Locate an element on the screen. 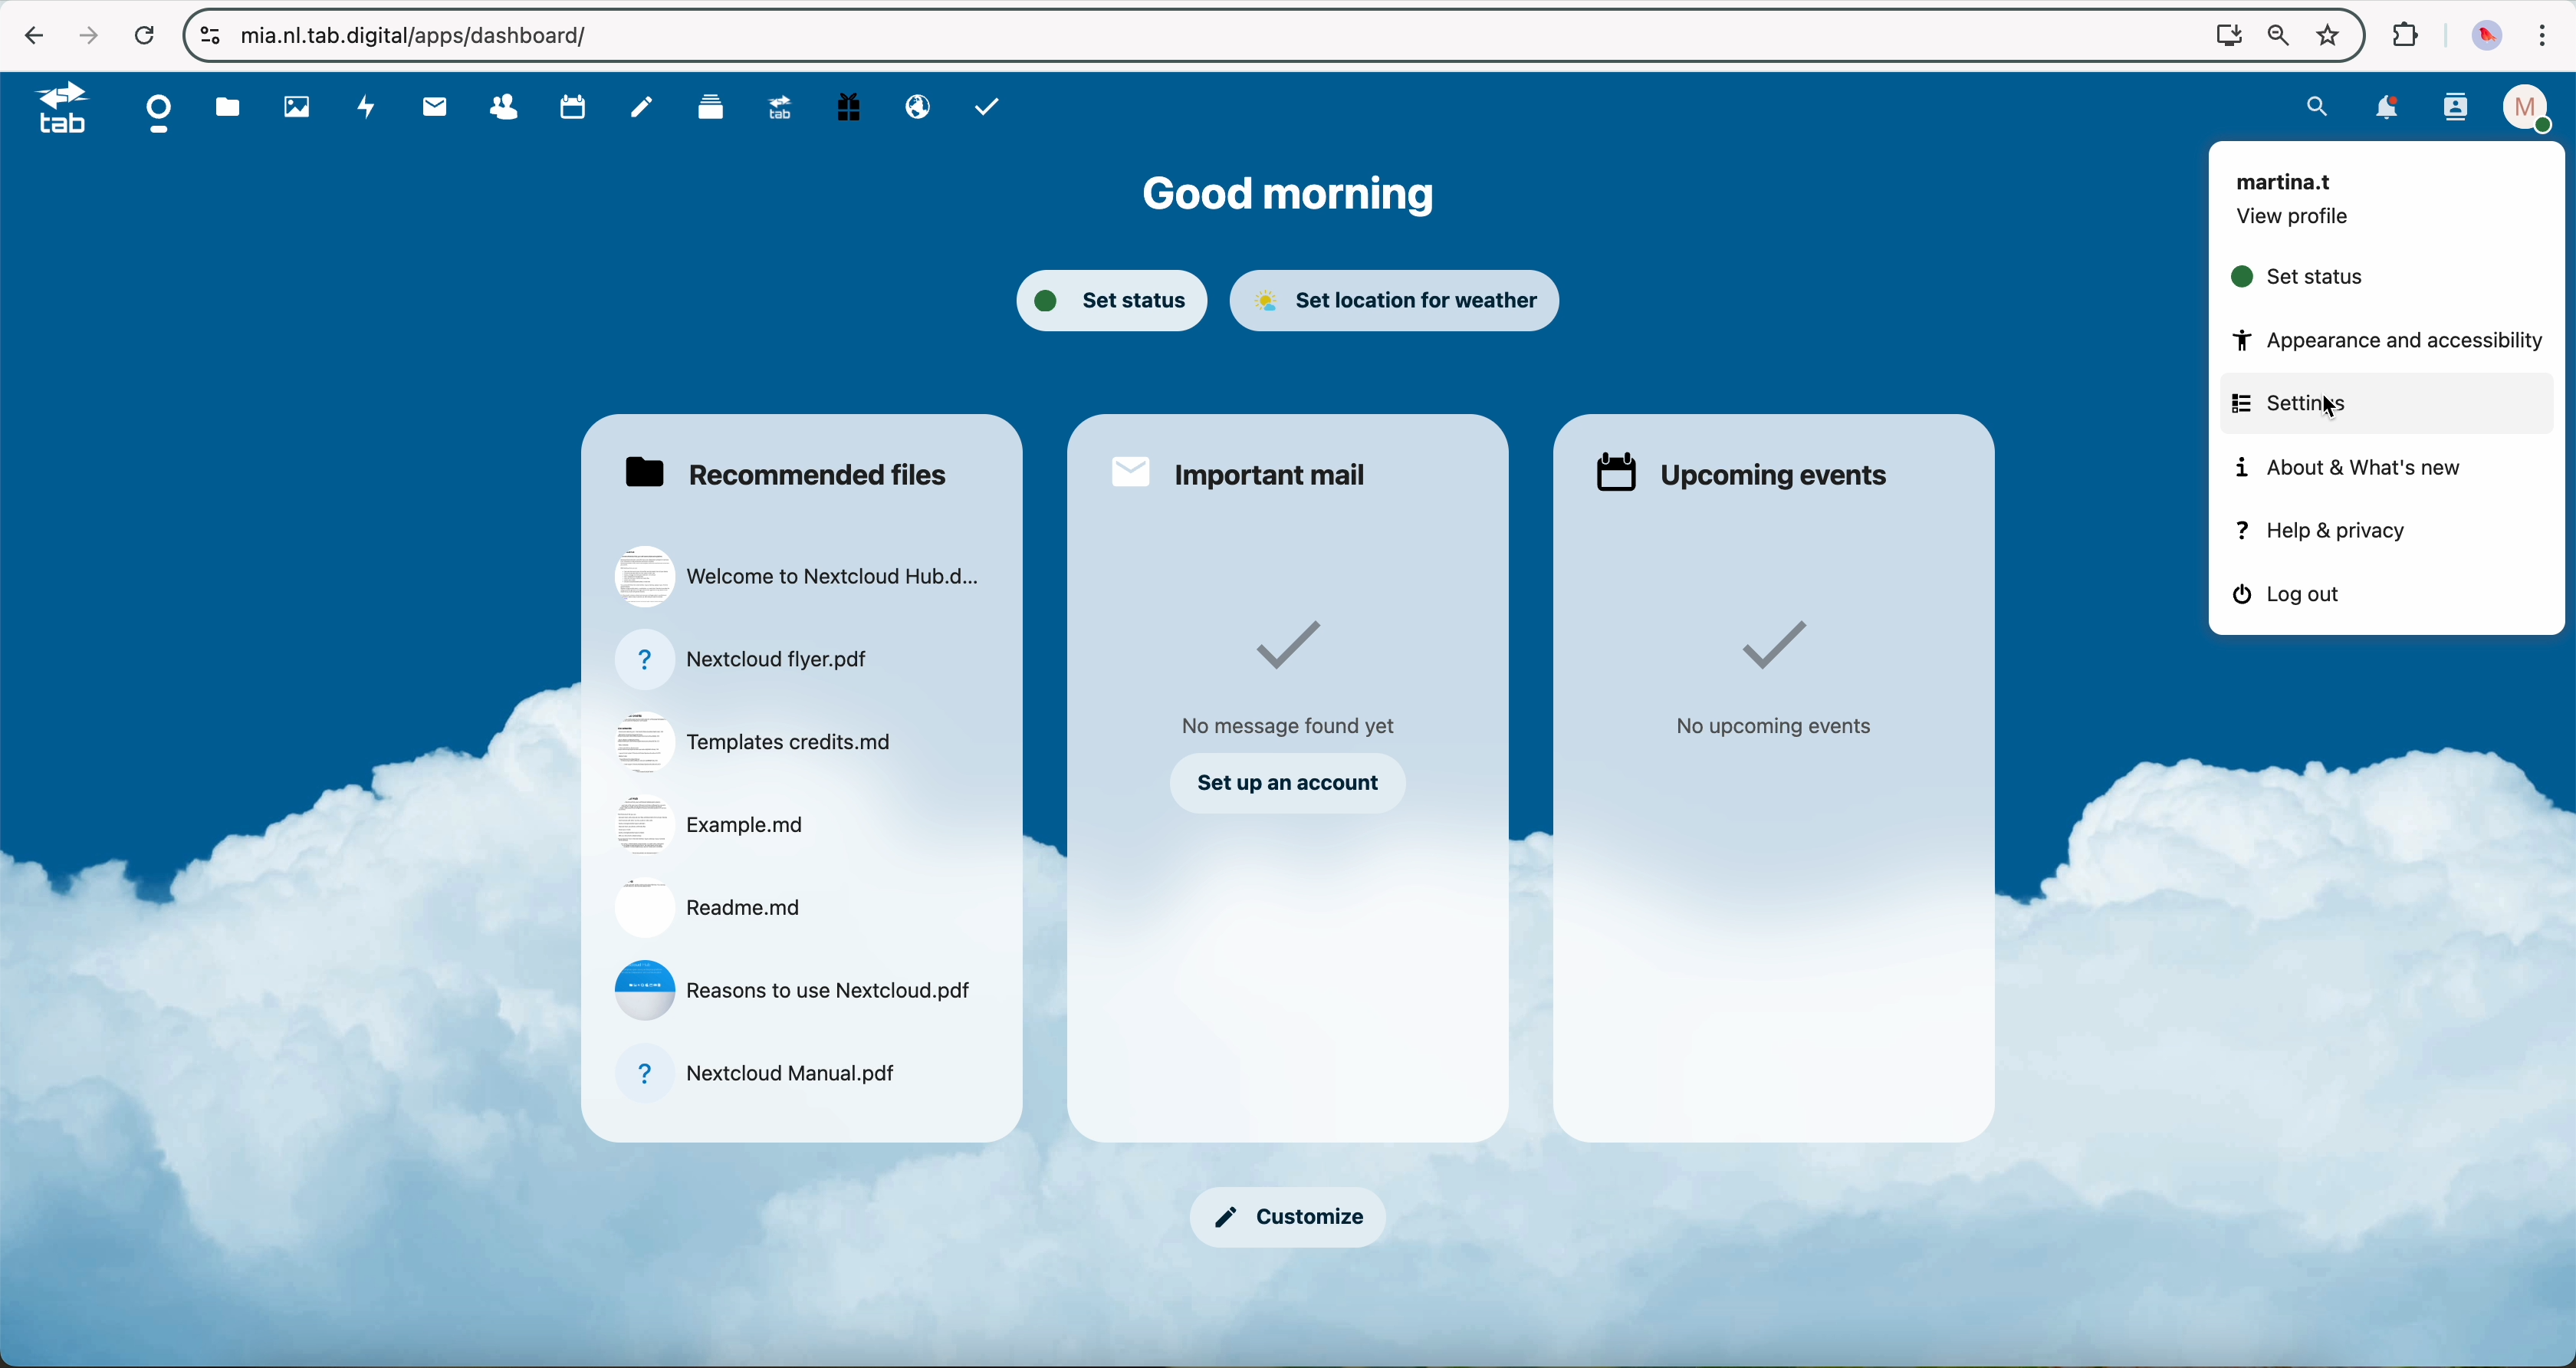 Image resolution: width=2576 pixels, height=1368 pixels. zoom out is located at coordinates (2273, 35).